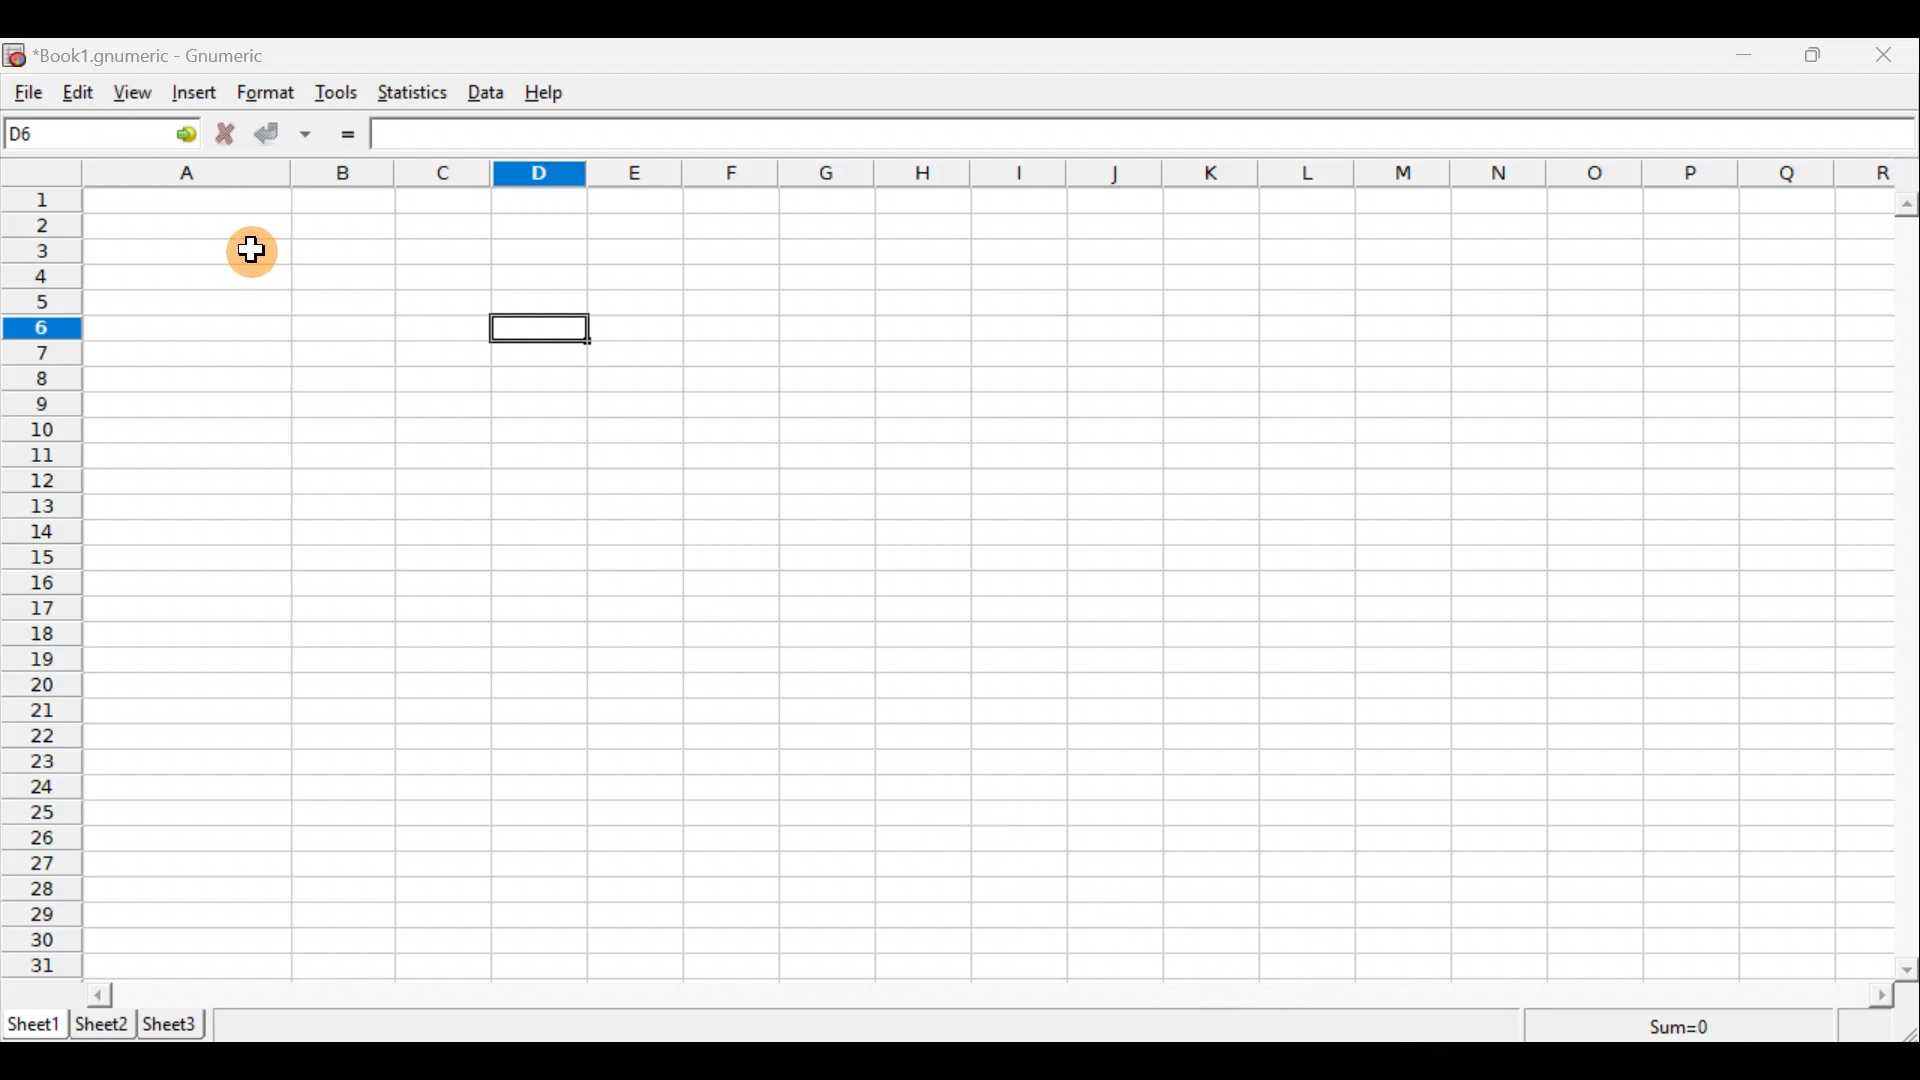 This screenshot has height=1080, width=1920. Describe the element at coordinates (229, 136) in the screenshot. I see `Cancel change` at that location.